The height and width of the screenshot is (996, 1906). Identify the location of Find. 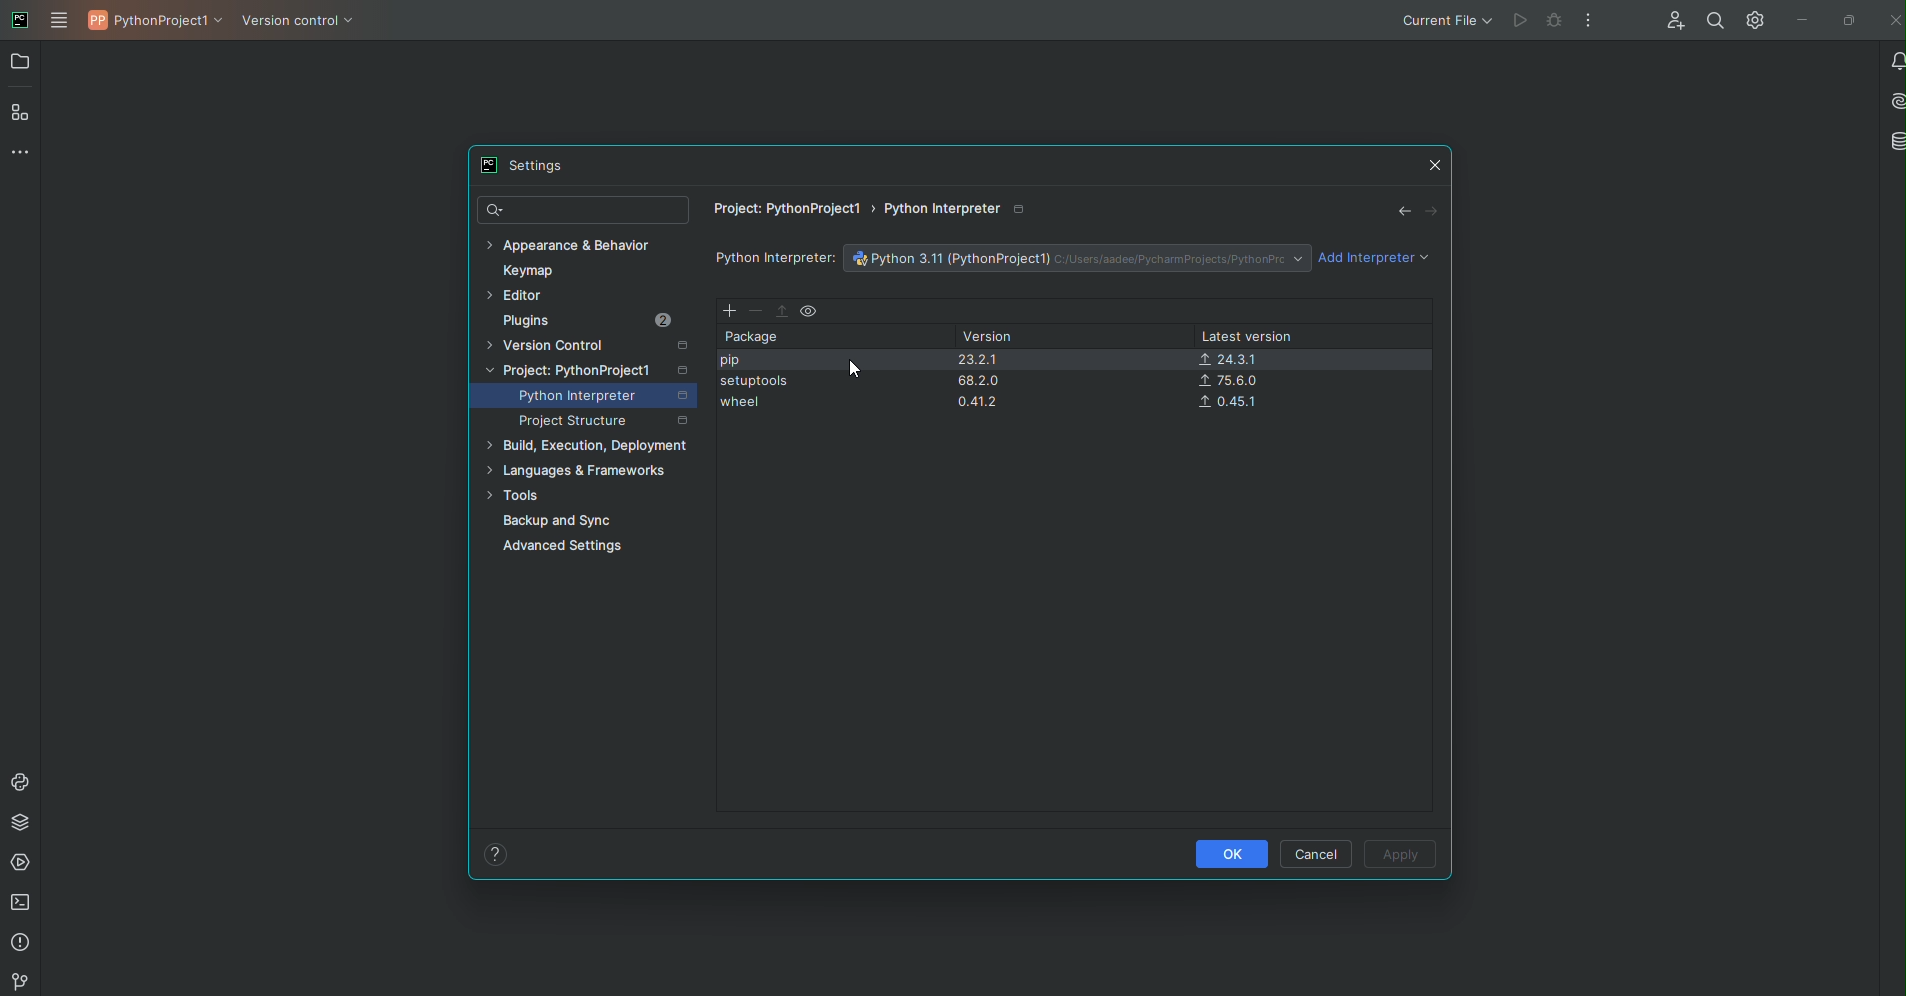
(1711, 19).